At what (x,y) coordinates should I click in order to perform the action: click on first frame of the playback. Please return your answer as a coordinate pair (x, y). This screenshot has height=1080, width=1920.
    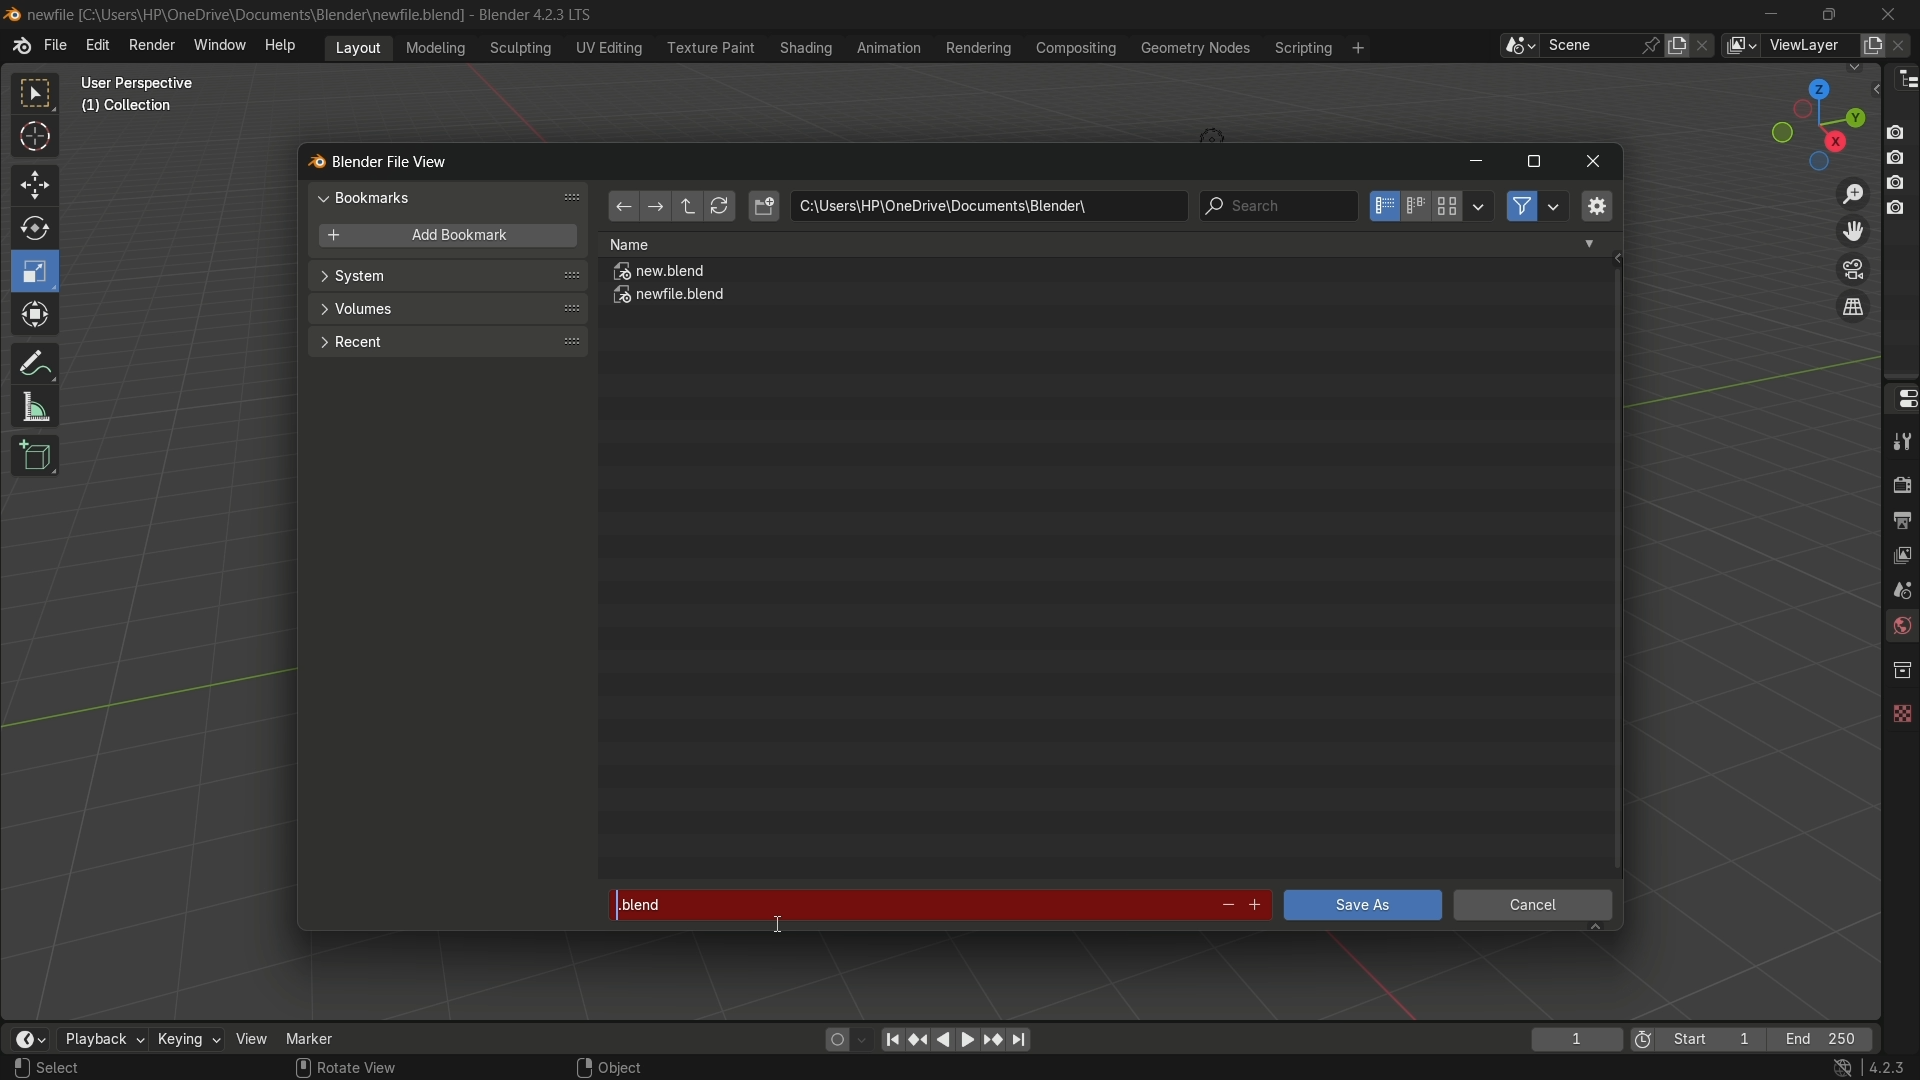
    Looking at the image, I should click on (1698, 1039).